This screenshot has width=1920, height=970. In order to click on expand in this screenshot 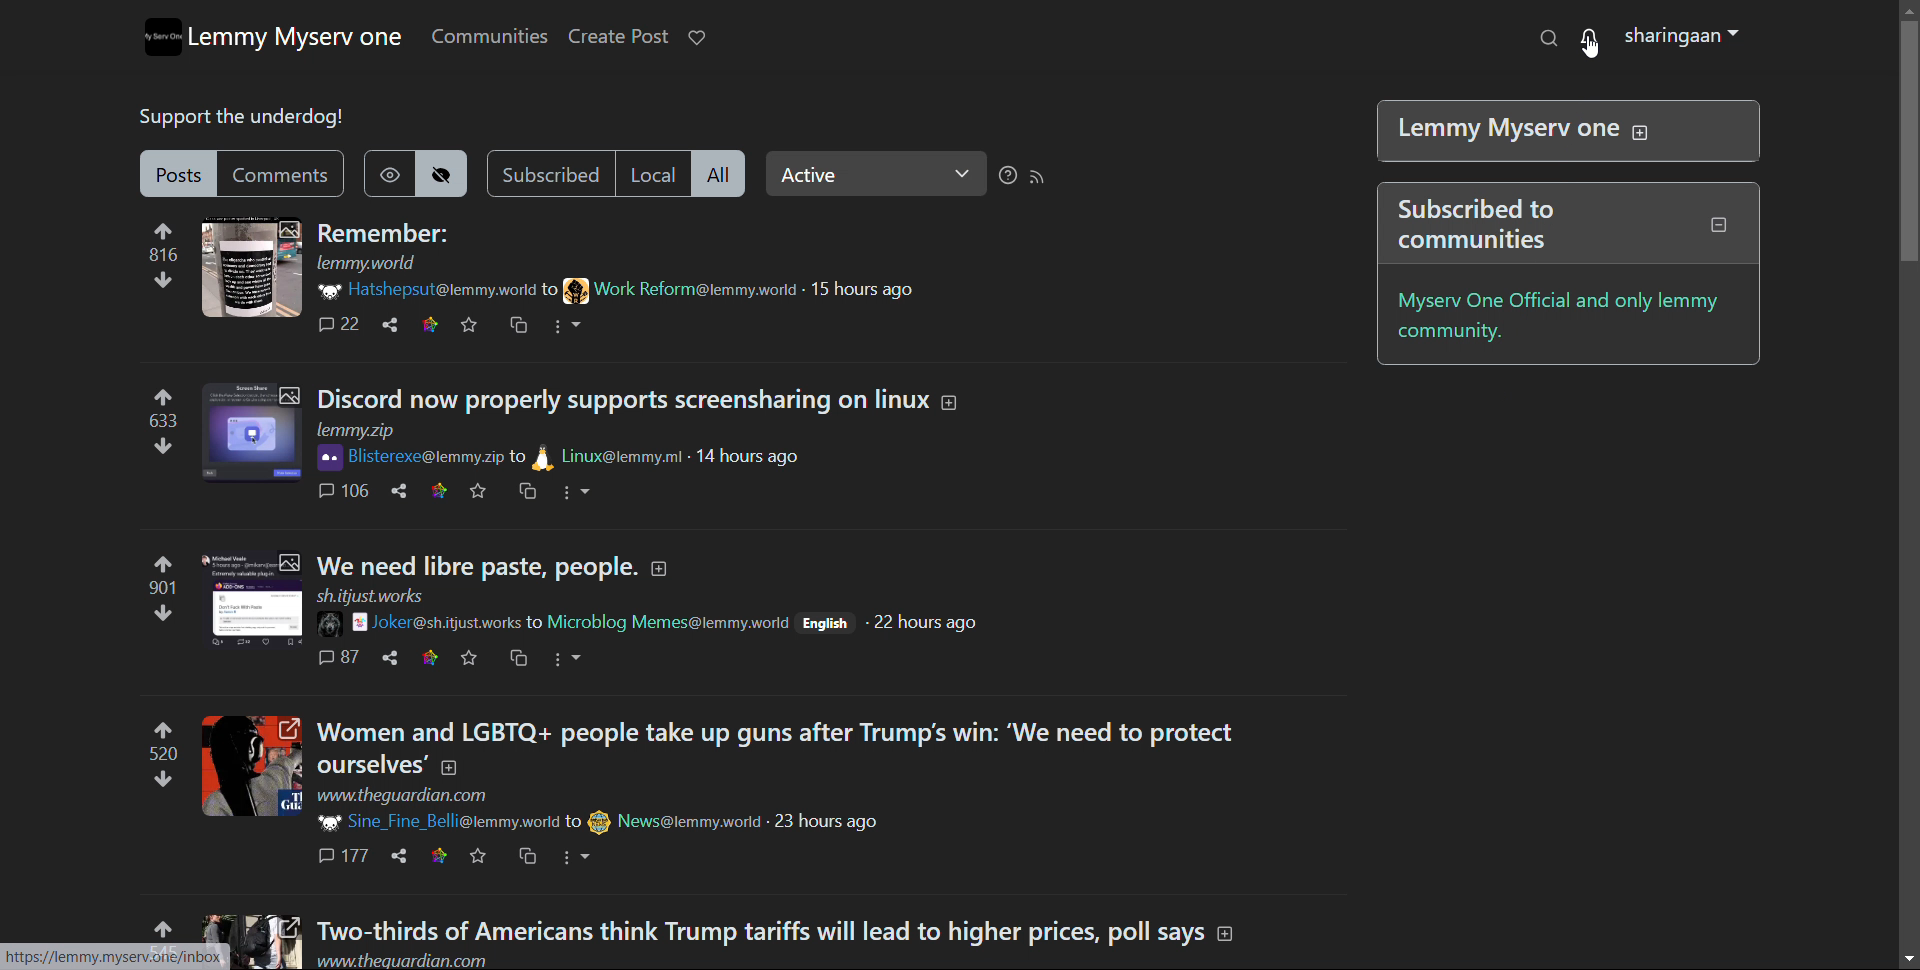, I will do `click(659, 568)`.